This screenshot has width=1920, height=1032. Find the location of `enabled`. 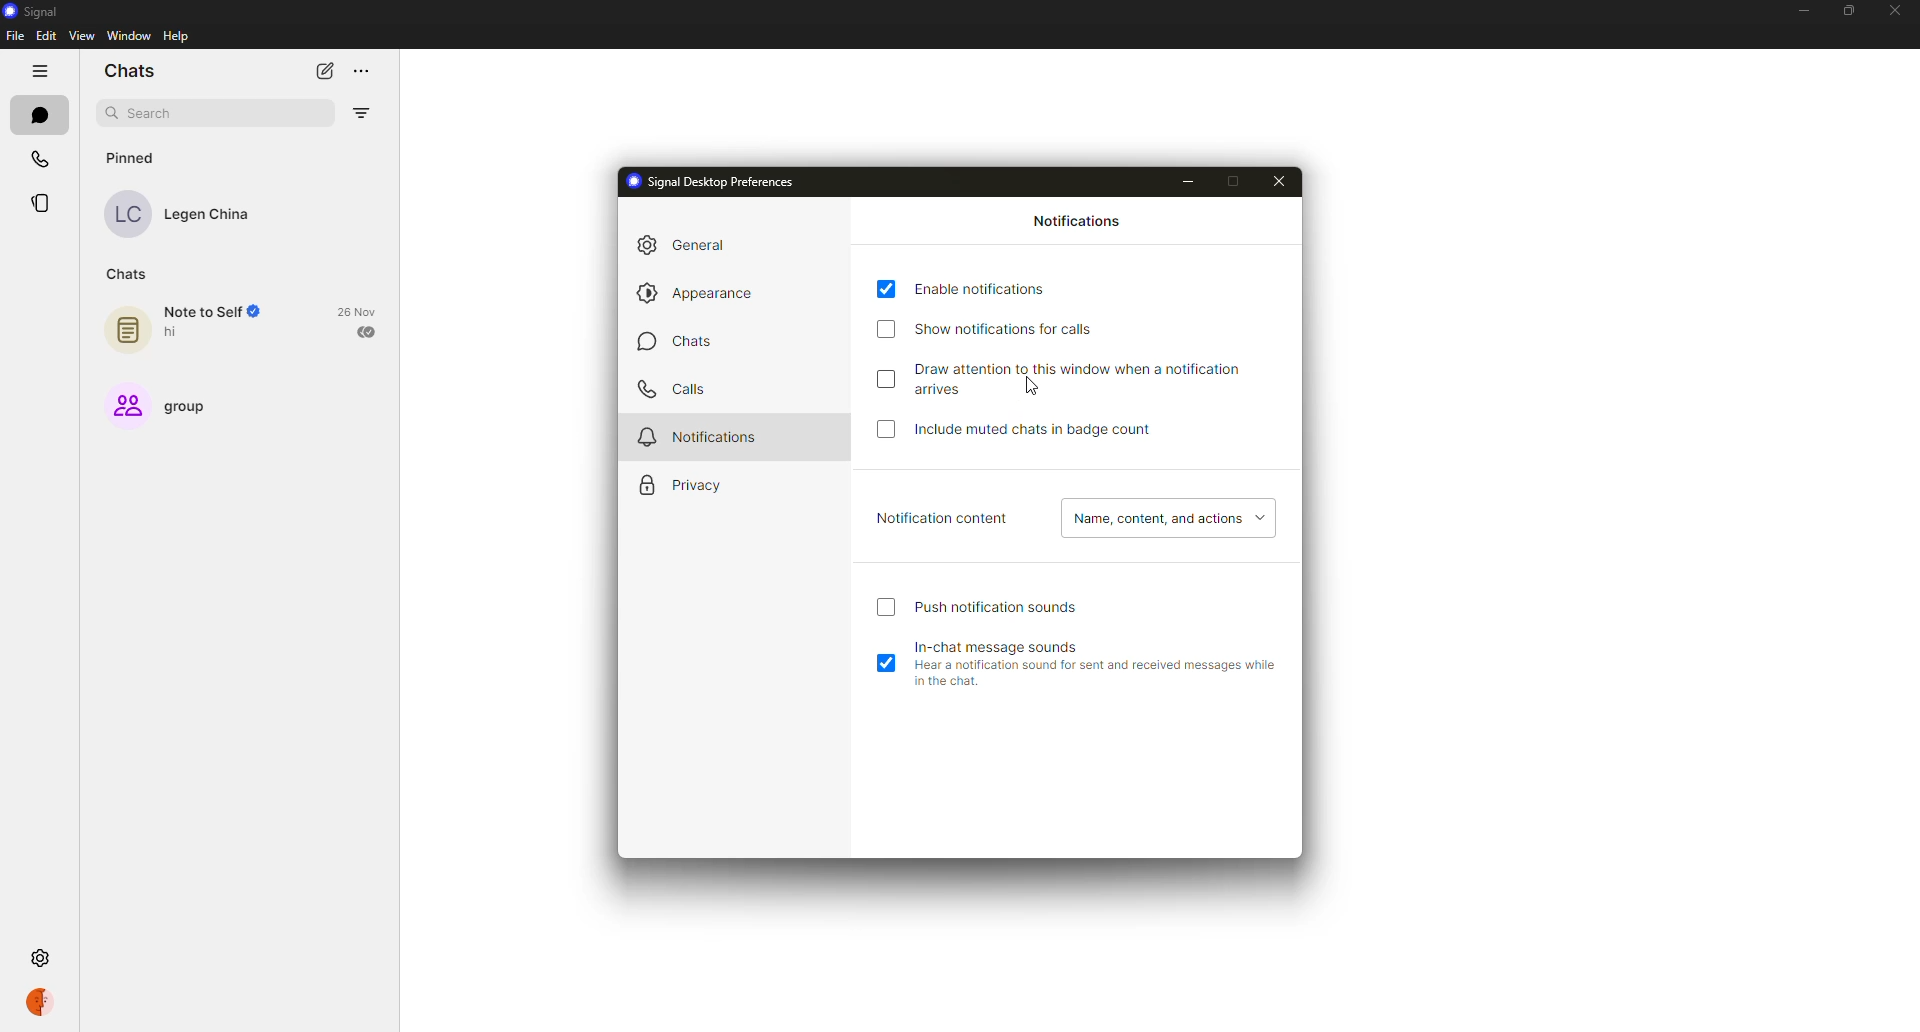

enabled is located at coordinates (884, 663).